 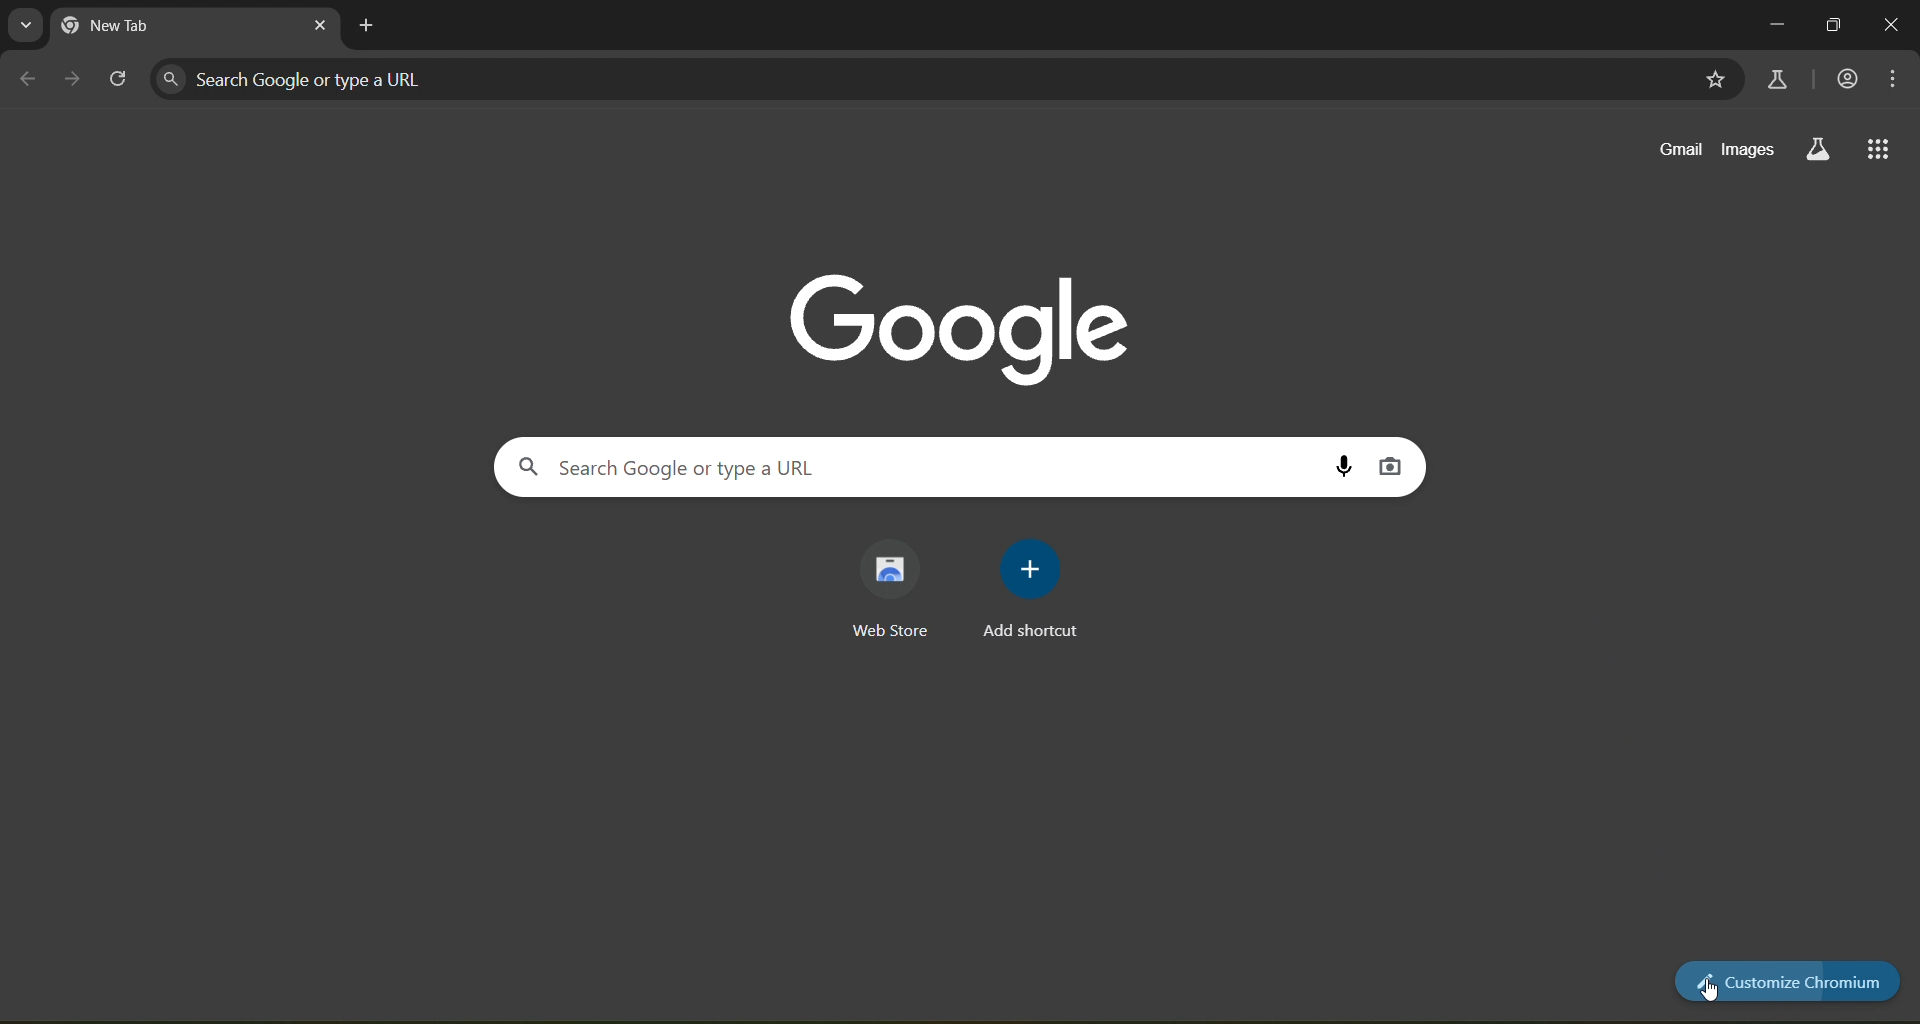 What do you see at coordinates (118, 75) in the screenshot?
I see `reload page` at bounding box center [118, 75].